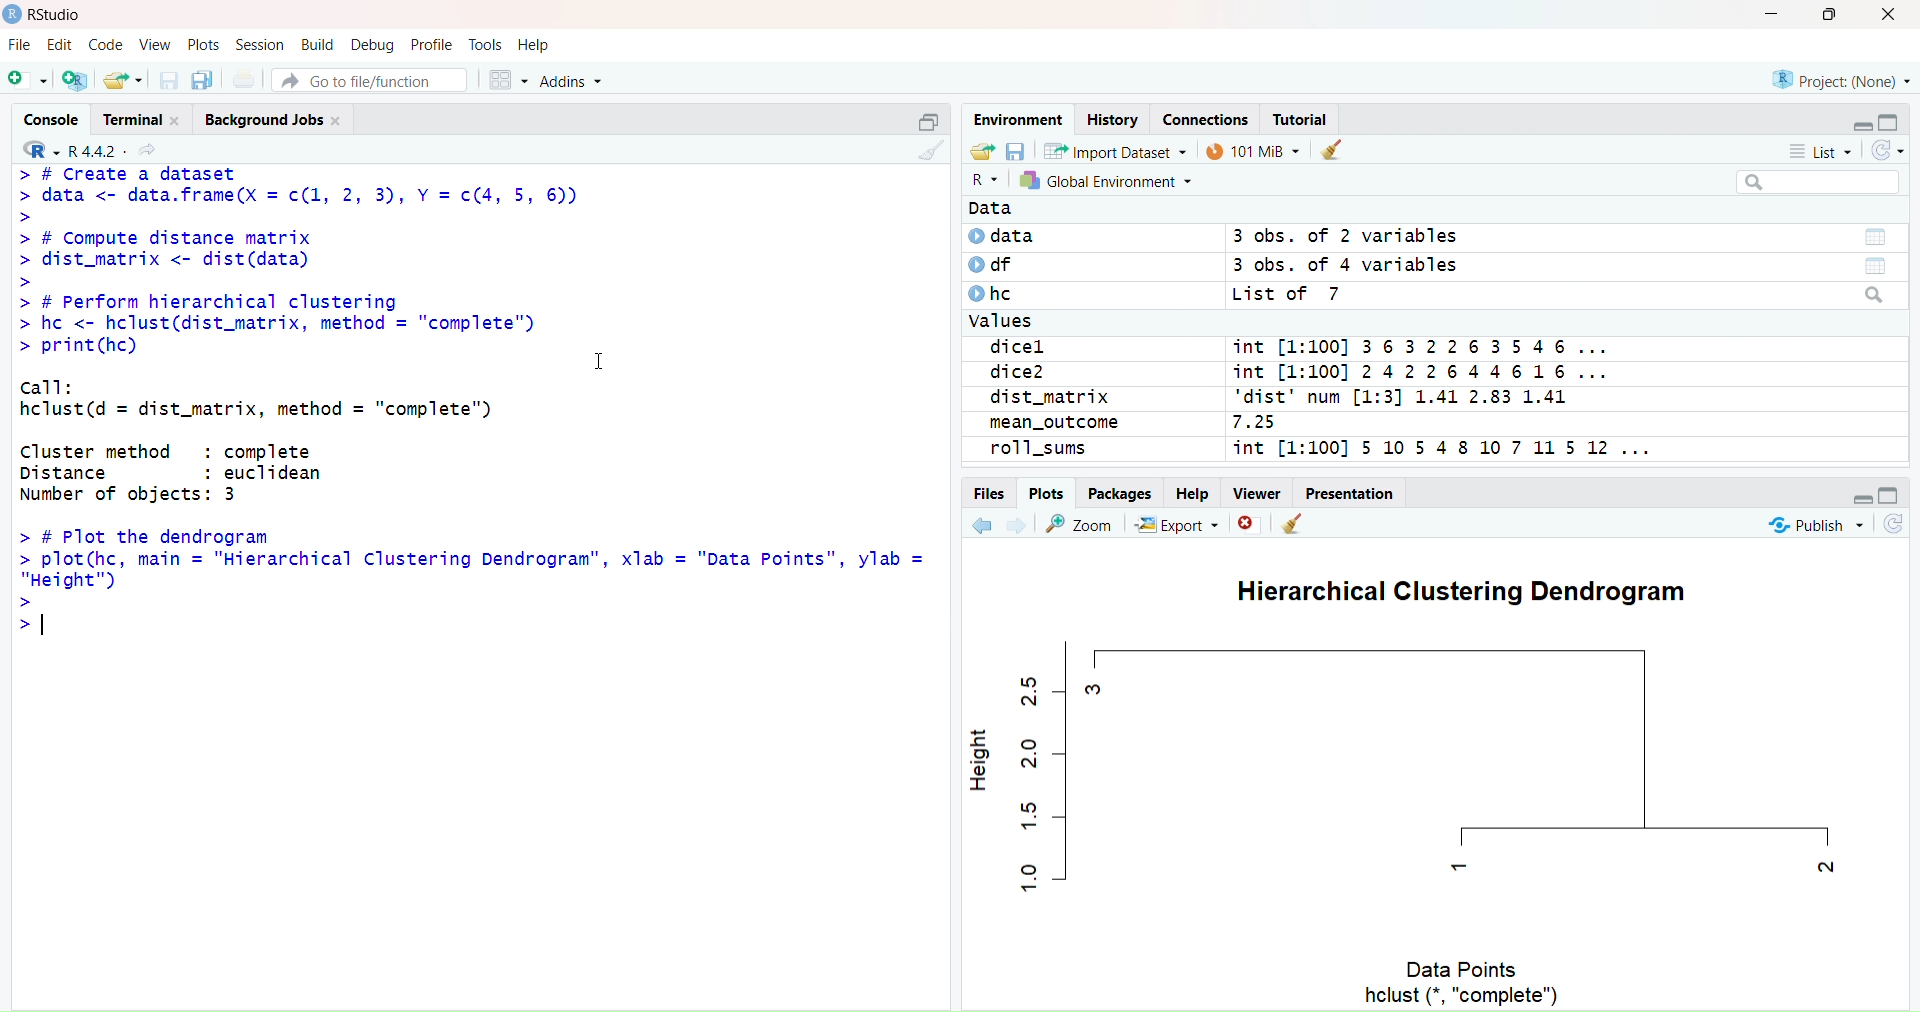  What do you see at coordinates (36, 151) in the screenshot?
I see `R` at bounding box center [36, 151].